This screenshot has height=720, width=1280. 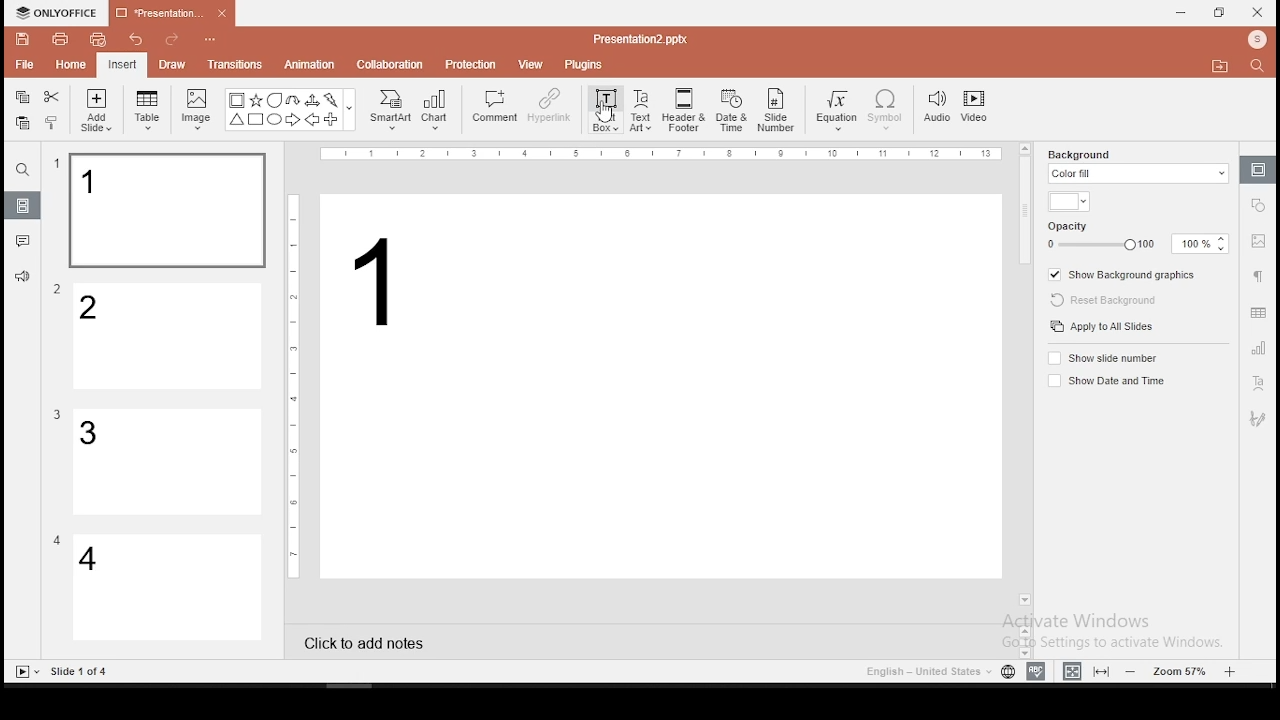 What do you see at coordinates (52, 96) in the screenshot?
I see `cut` at bounding box center [52, 96].